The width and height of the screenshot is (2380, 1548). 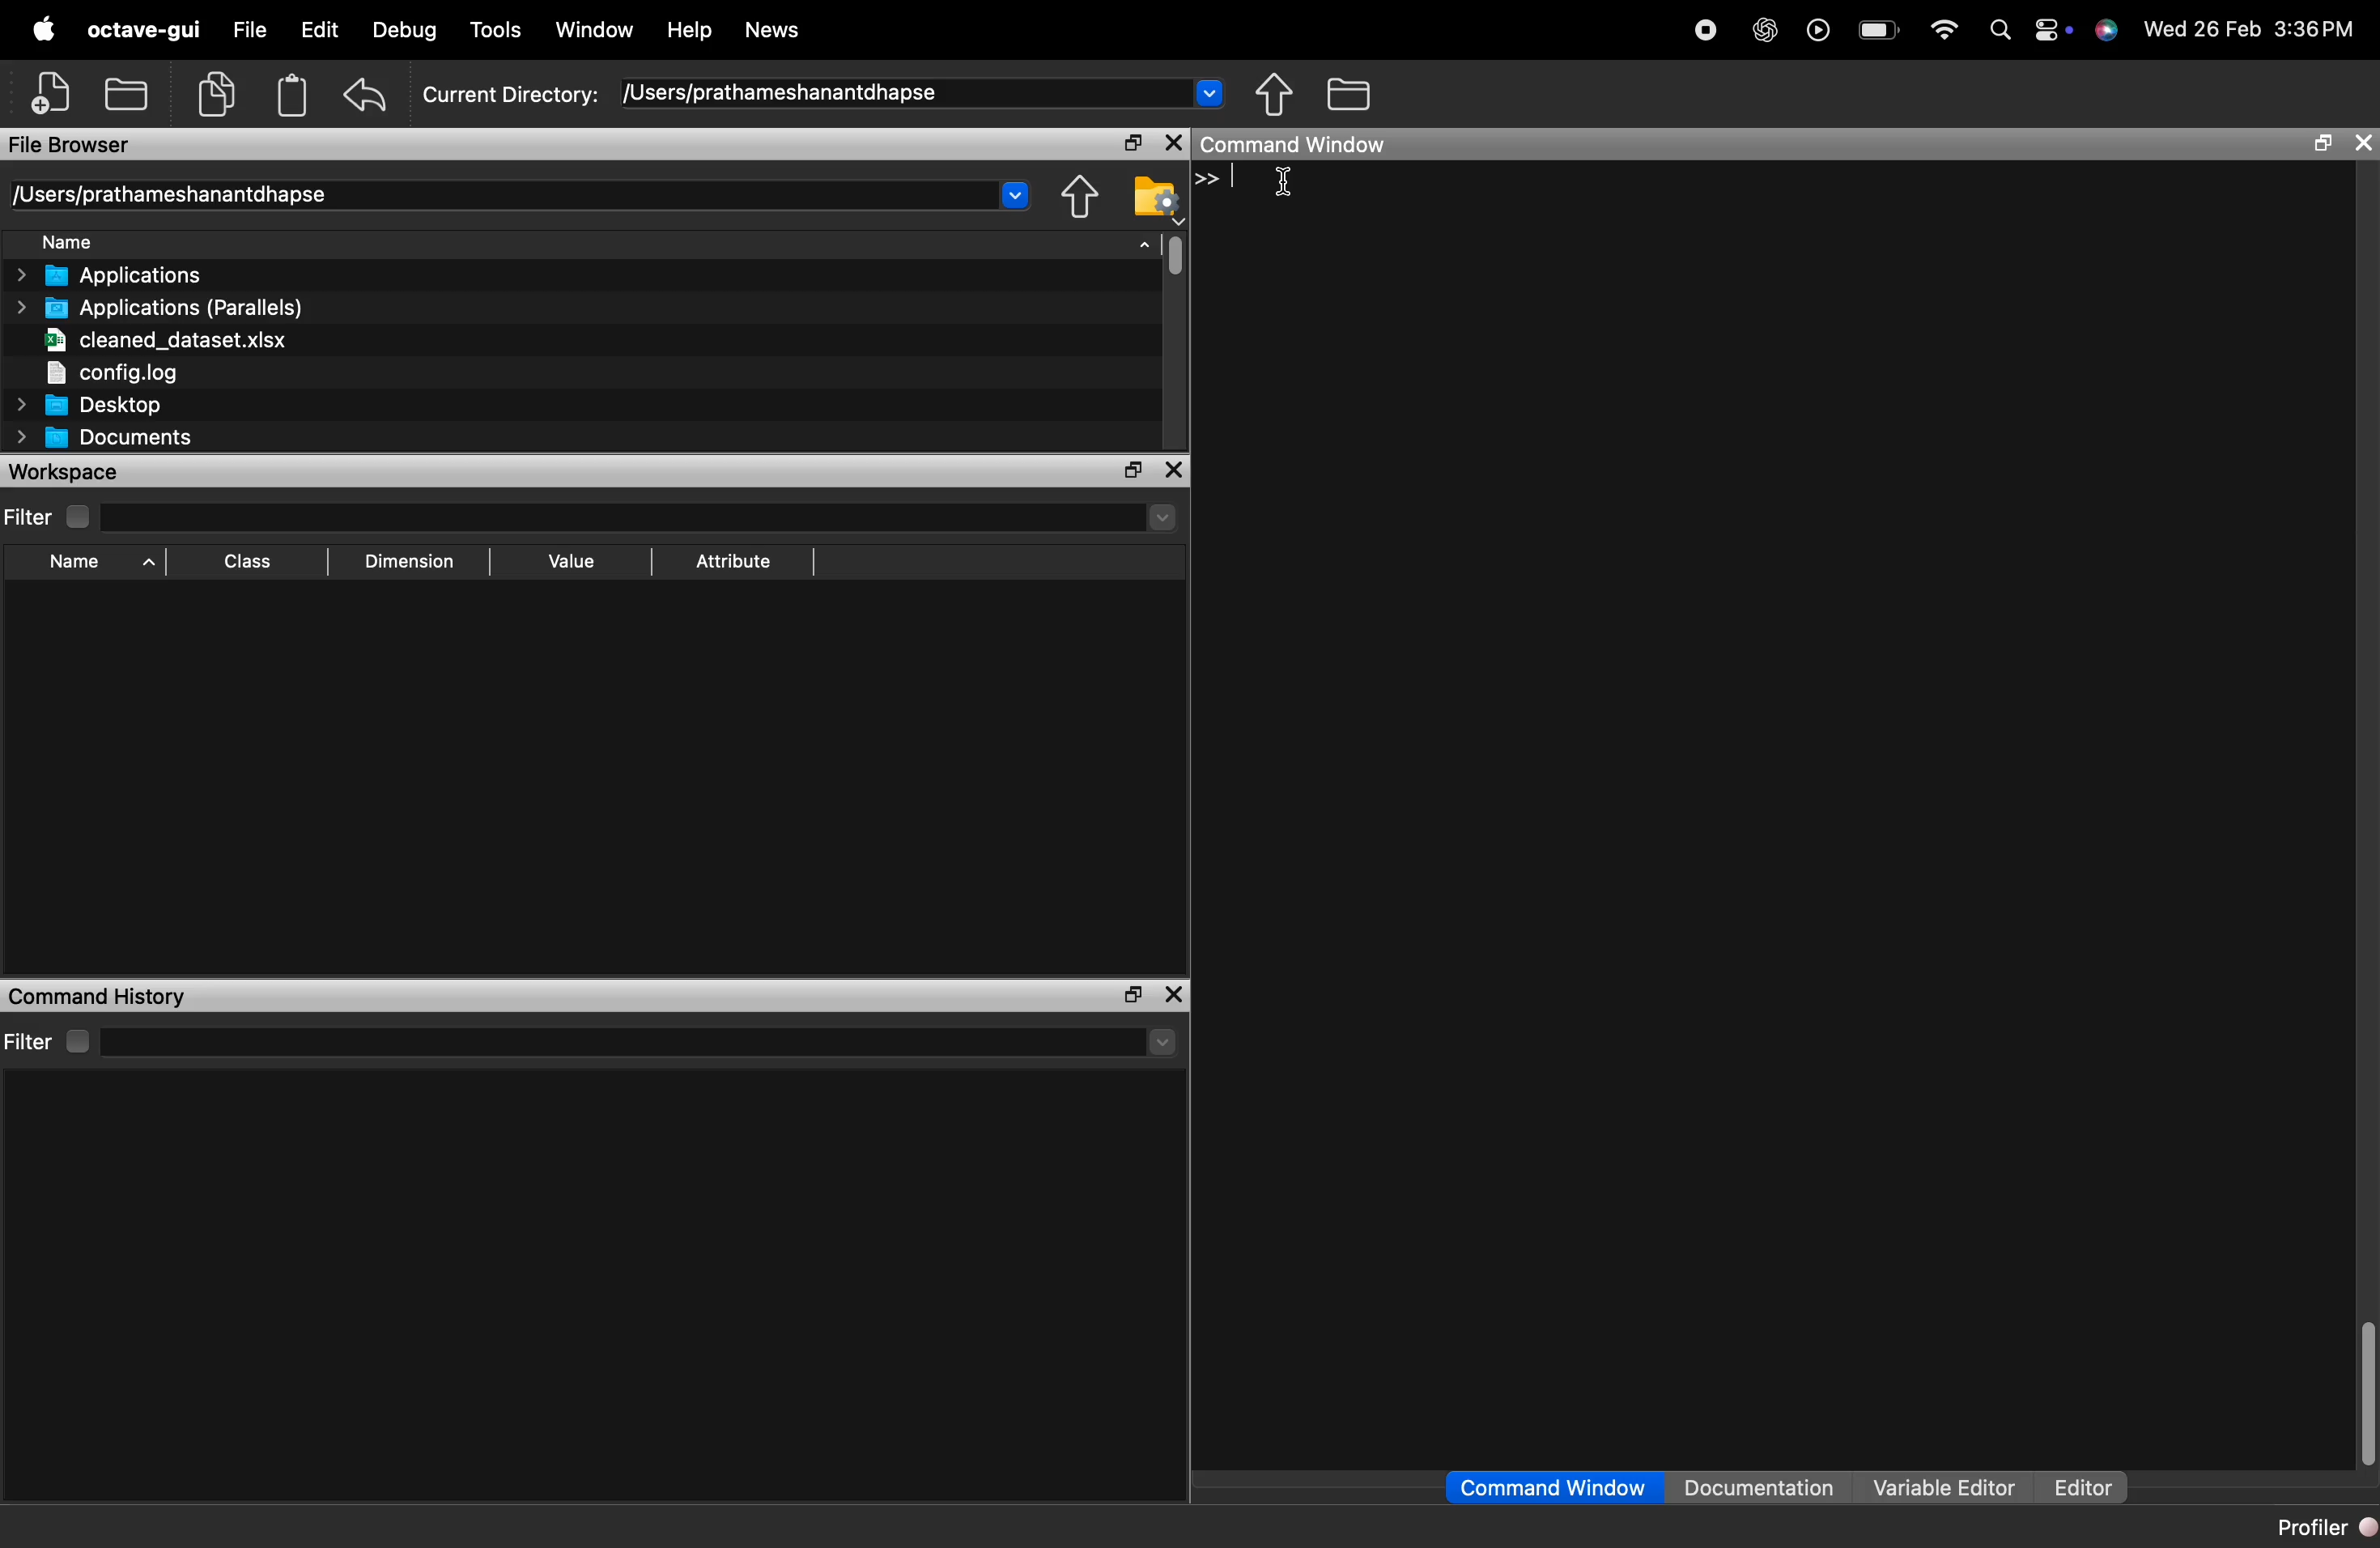 What do you see at coordinates (96, 566) in the screenshot?
I see `Name ` at bounding box center [96, 566].